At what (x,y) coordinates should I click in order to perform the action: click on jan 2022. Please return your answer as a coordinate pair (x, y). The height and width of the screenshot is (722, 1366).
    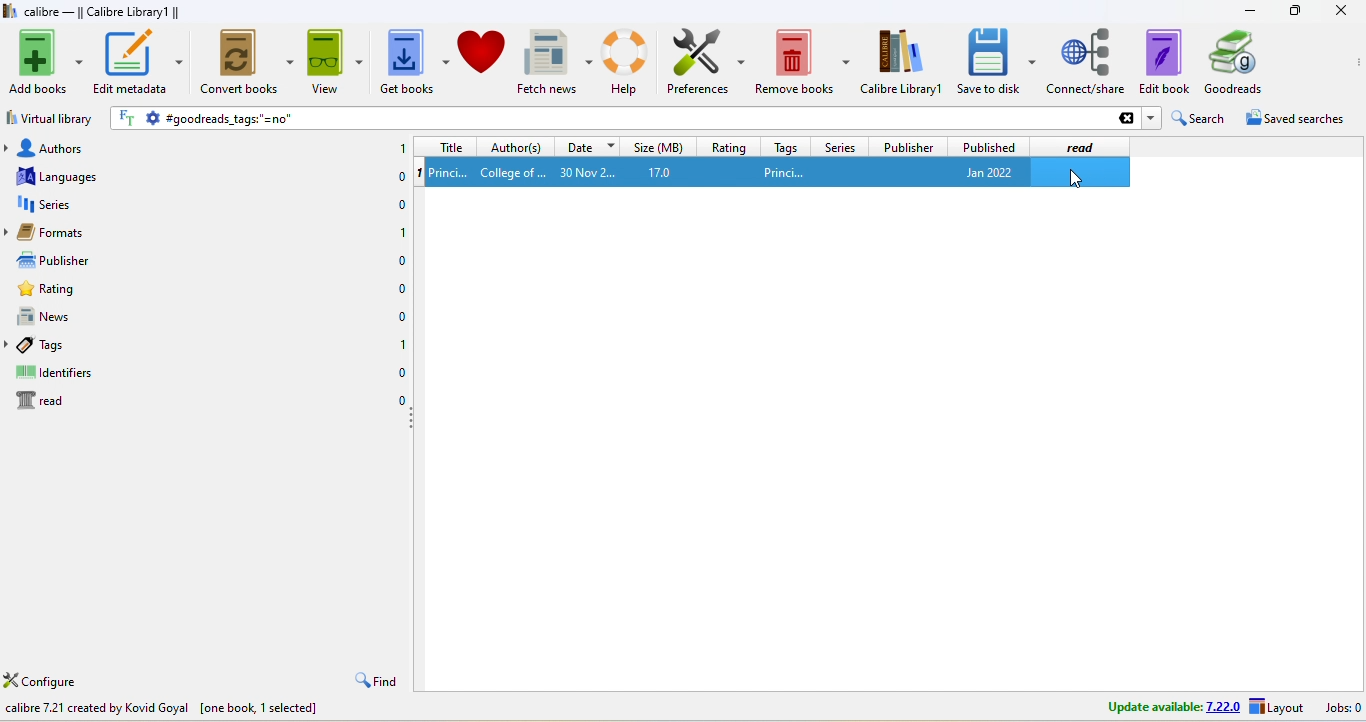
    Looking at the image, I should click on (990, 173).